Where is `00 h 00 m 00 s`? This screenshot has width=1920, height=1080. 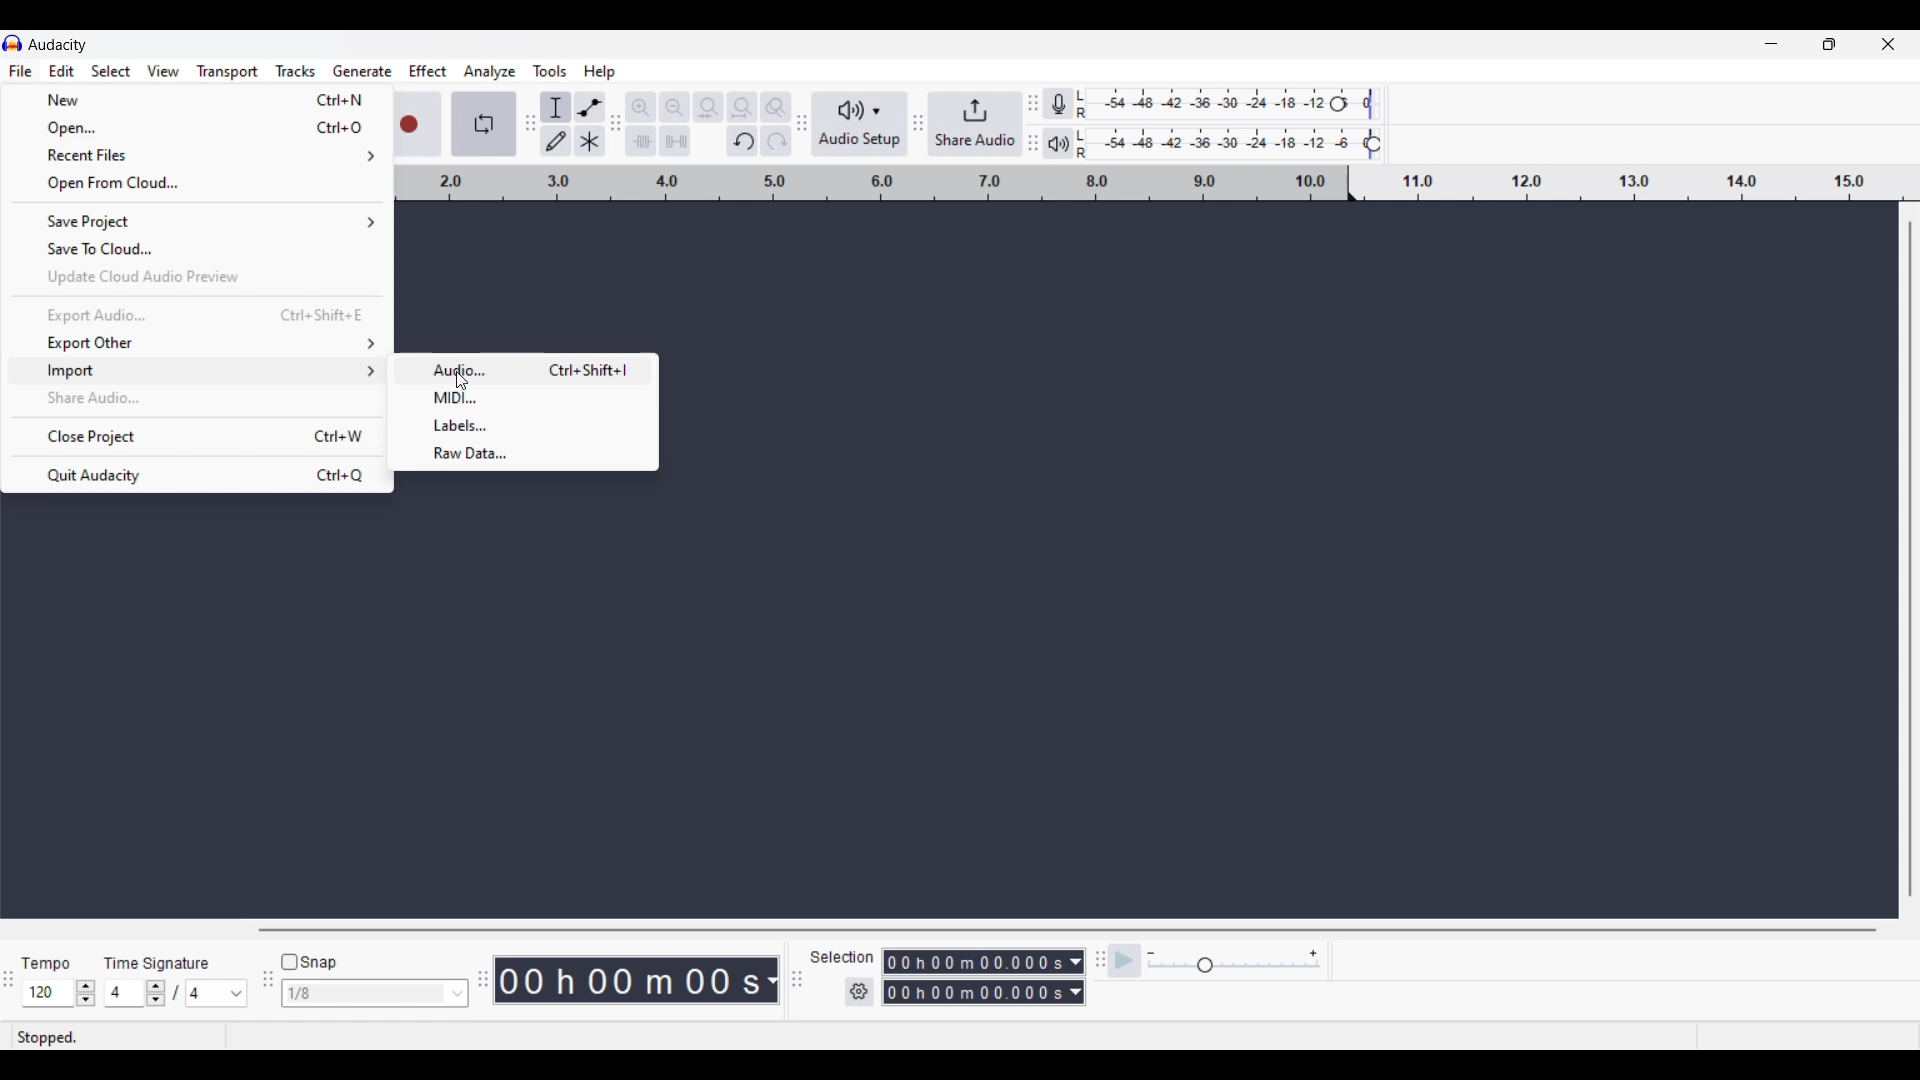 00 h 00 m 00 s is located at coordinates (640, 981).